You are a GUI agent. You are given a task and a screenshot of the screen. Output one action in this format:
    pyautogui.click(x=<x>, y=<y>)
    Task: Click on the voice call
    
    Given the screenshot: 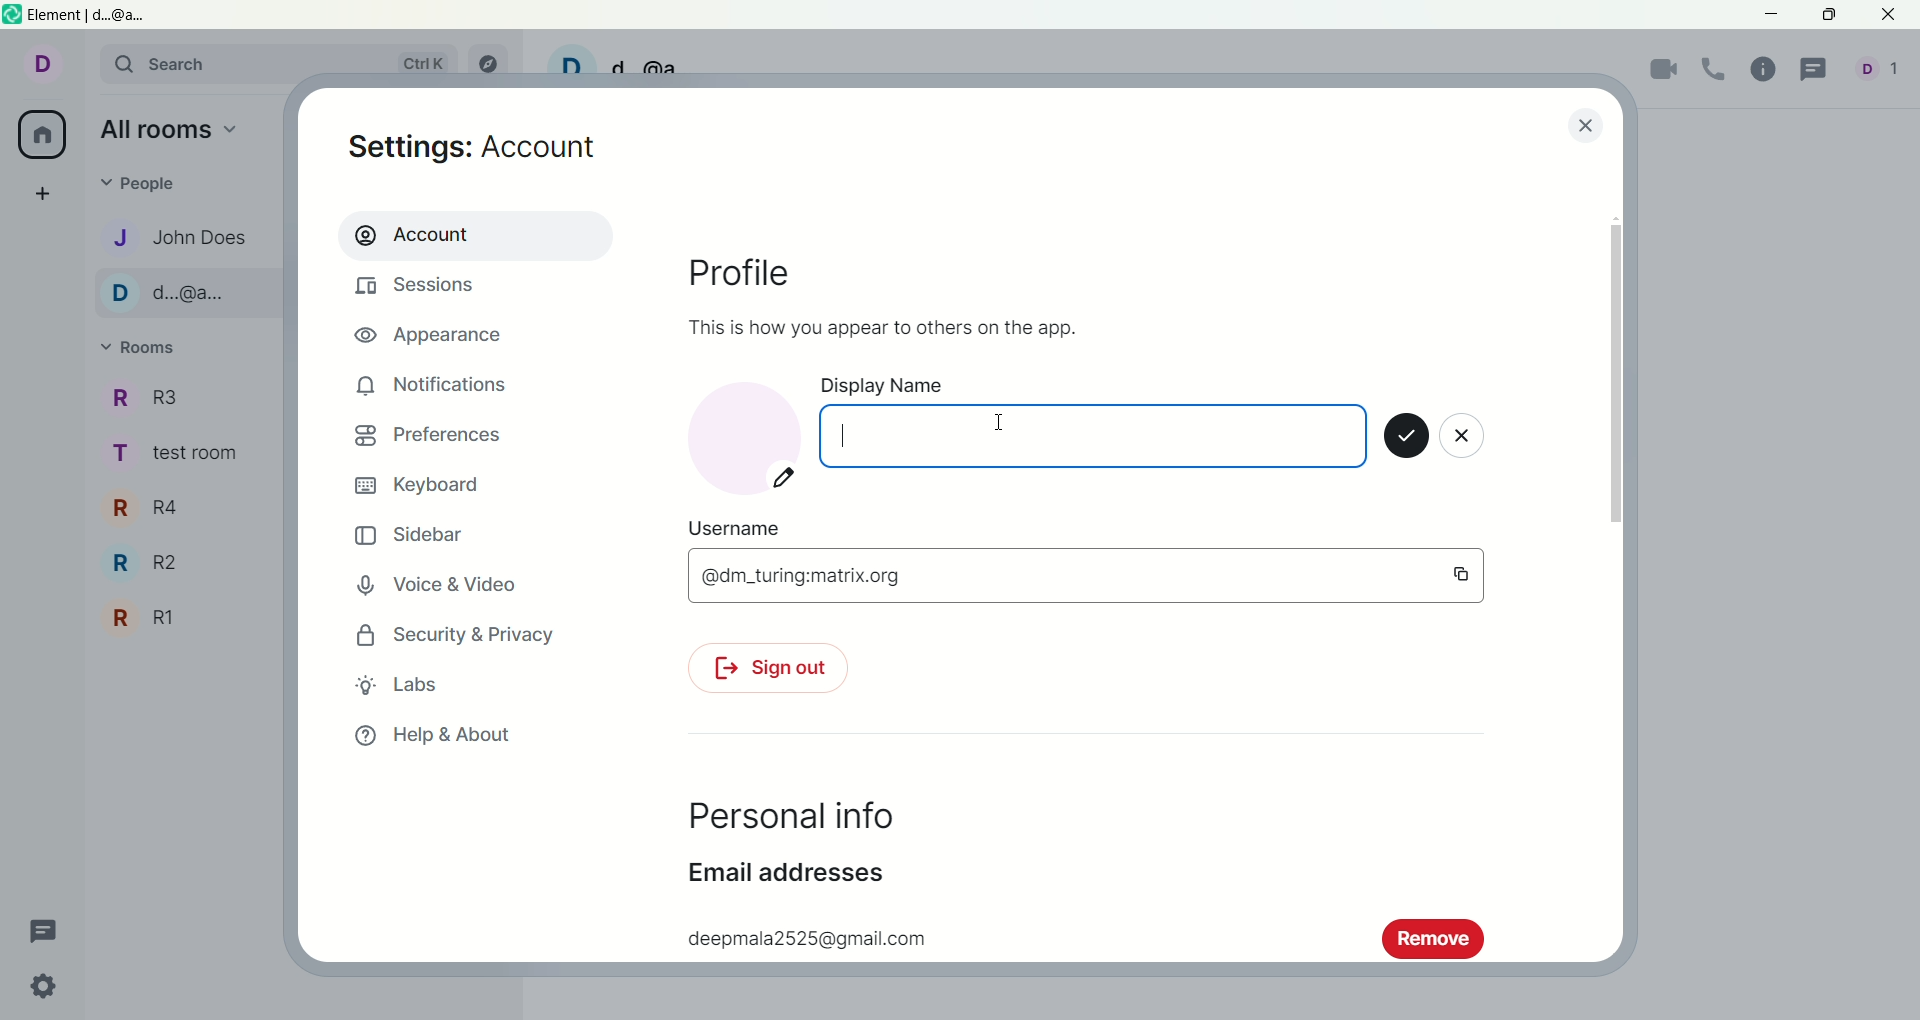 What is the action you would take?
    pyautogui.click(x=1719, y=70)
    